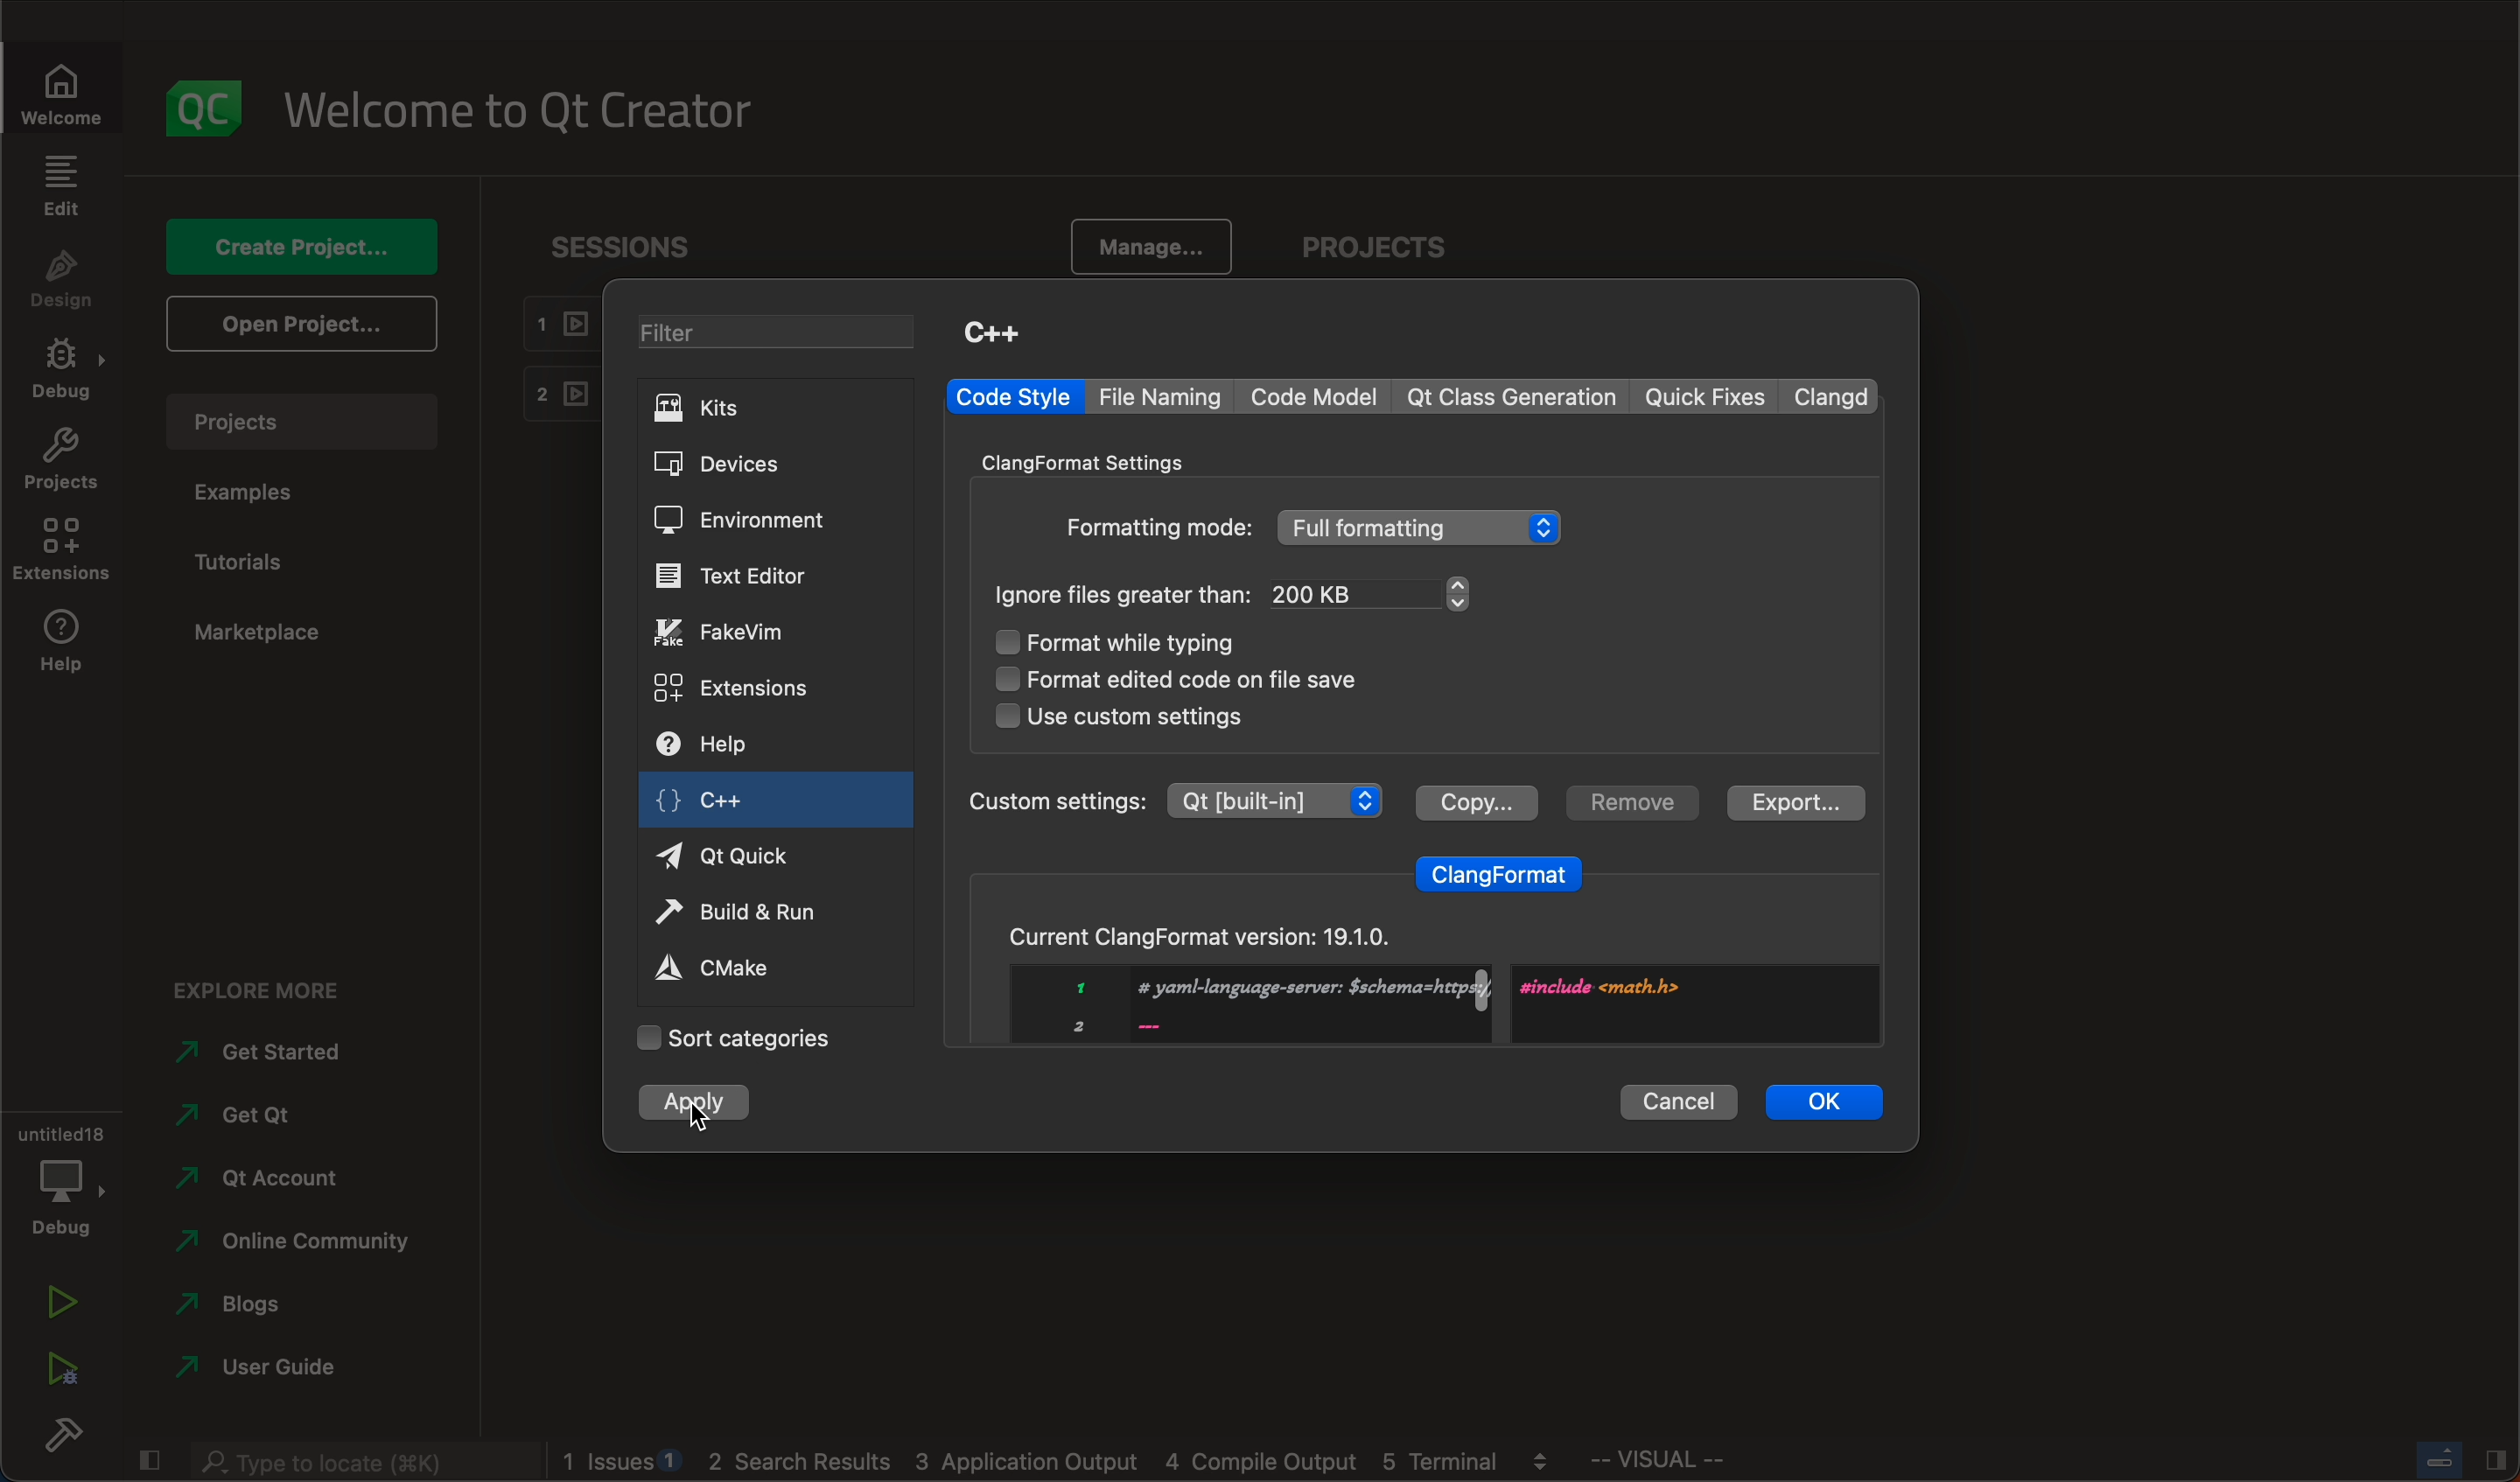 The height and width of the screenshot is (1482, 2520). What do you see at coordinates (1628, 802) in the screenshot?
I see `remove` at bounding box center [1628, 802].